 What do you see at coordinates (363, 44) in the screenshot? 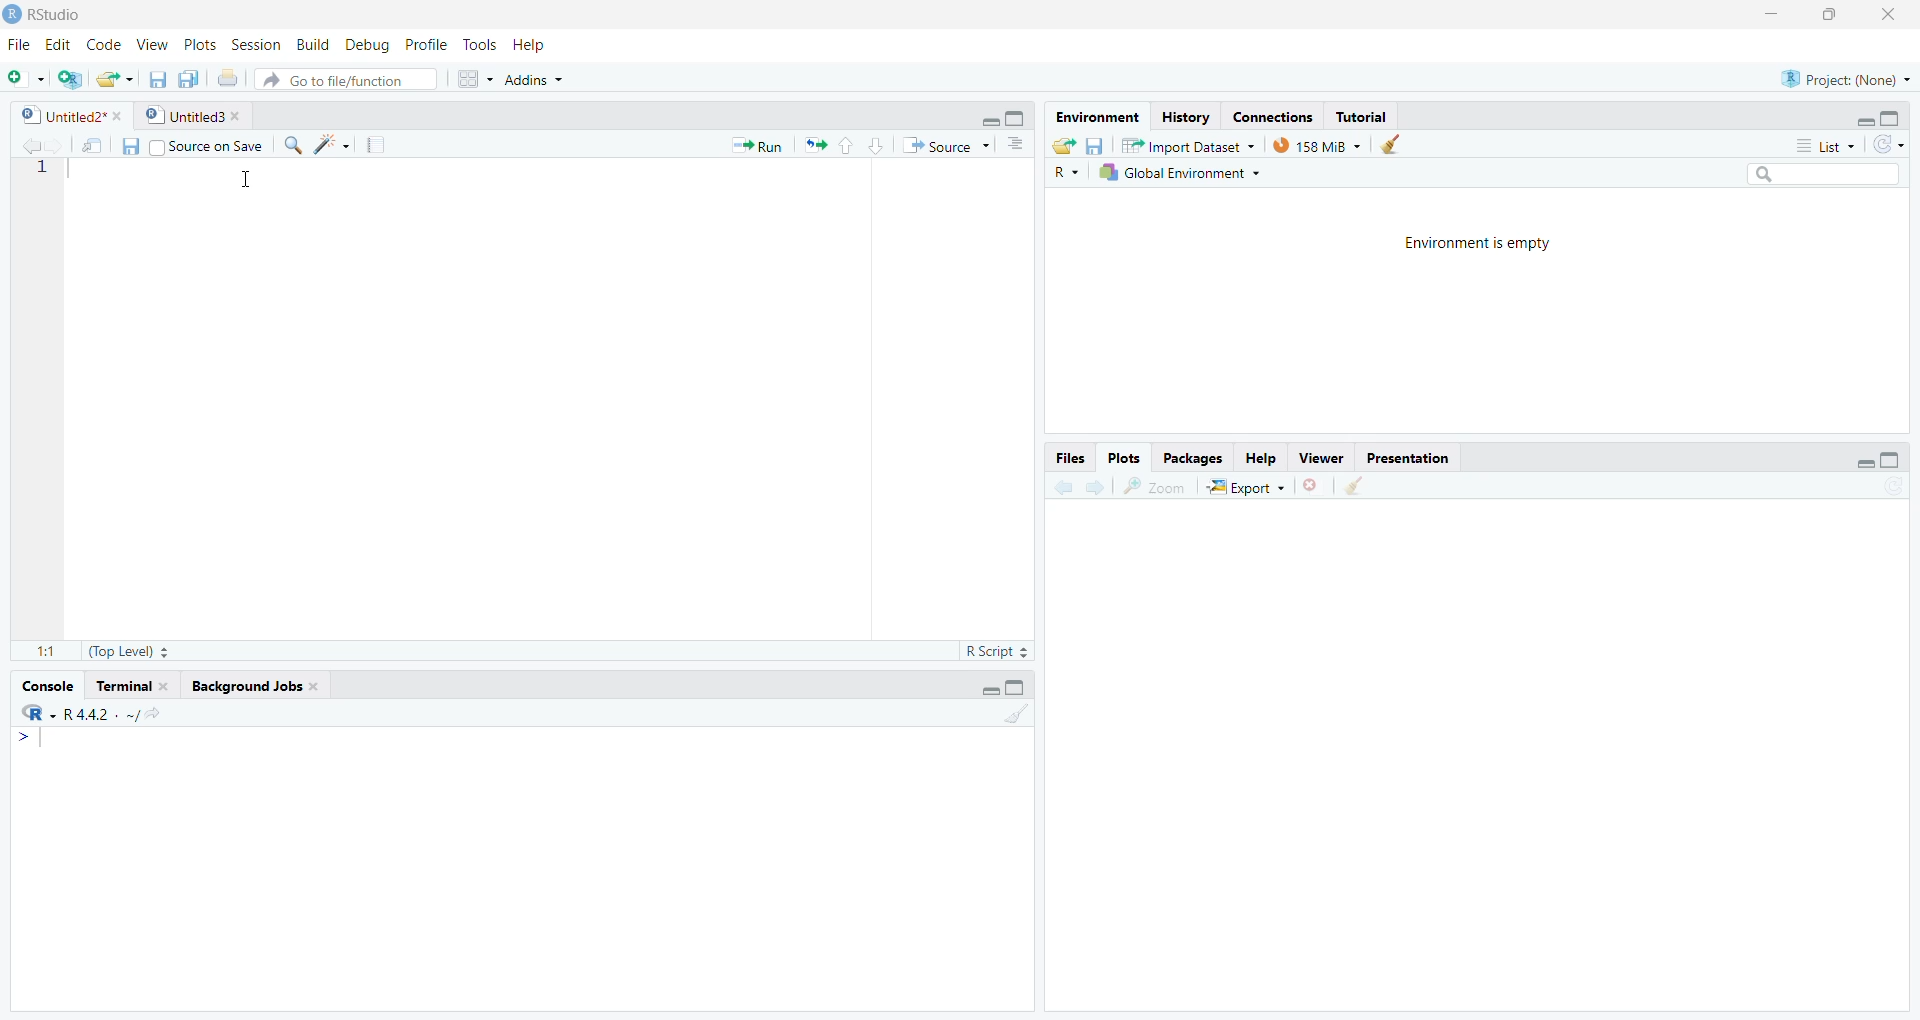
I see `Debug` at bounding box center [363, 44].